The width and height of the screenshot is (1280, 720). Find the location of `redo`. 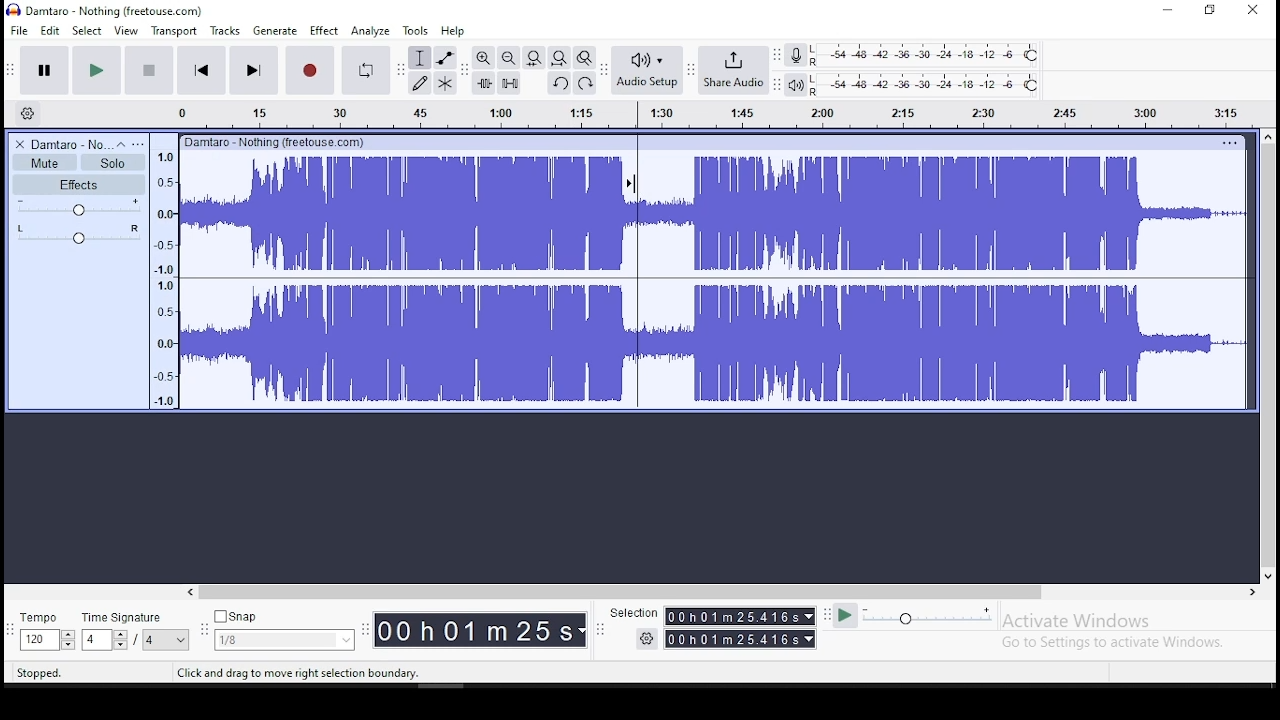

redo is located at coordinates (584, 83).